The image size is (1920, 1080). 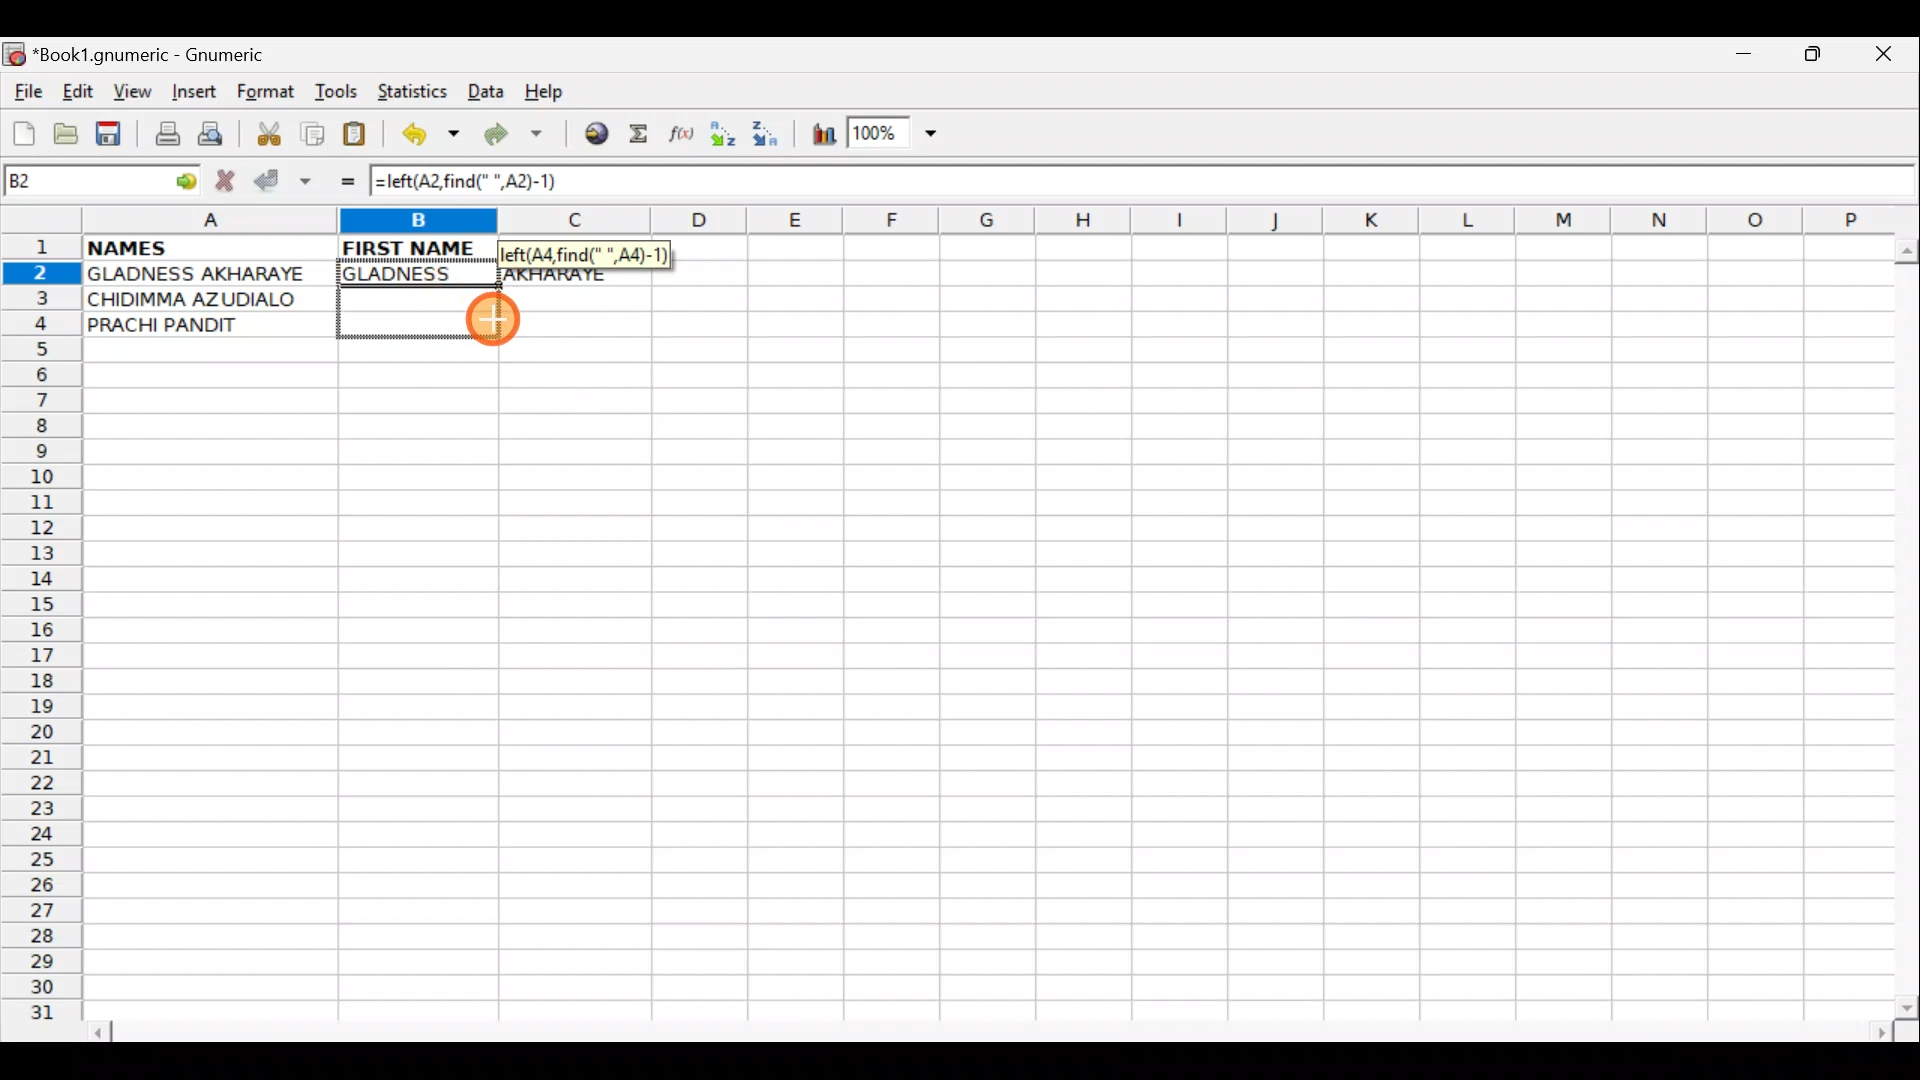 What do you see at coordinates (1816, 58) in the screenshot?
I see `Maximize` at bounding box center [1816, 58].